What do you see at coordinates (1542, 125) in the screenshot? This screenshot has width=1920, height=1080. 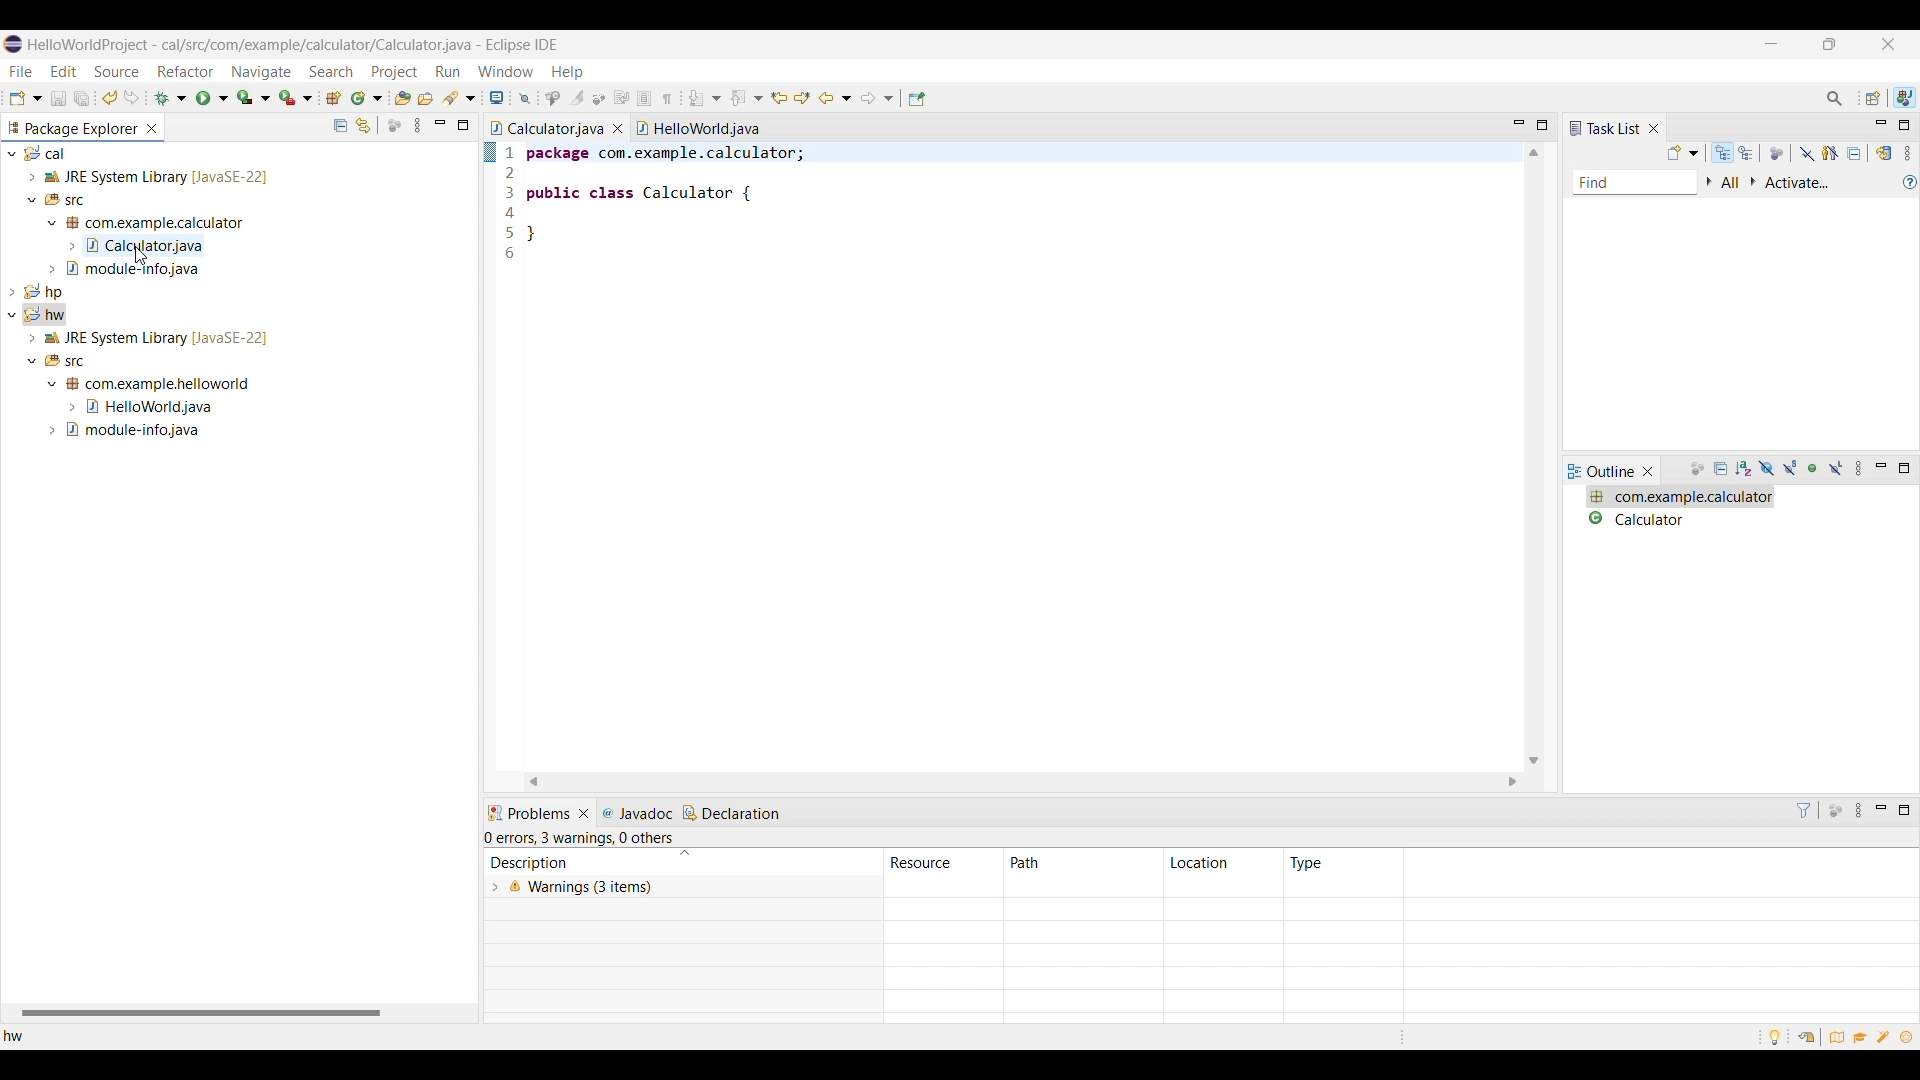 I see `Maximize` at bounding box center [1542, 125].